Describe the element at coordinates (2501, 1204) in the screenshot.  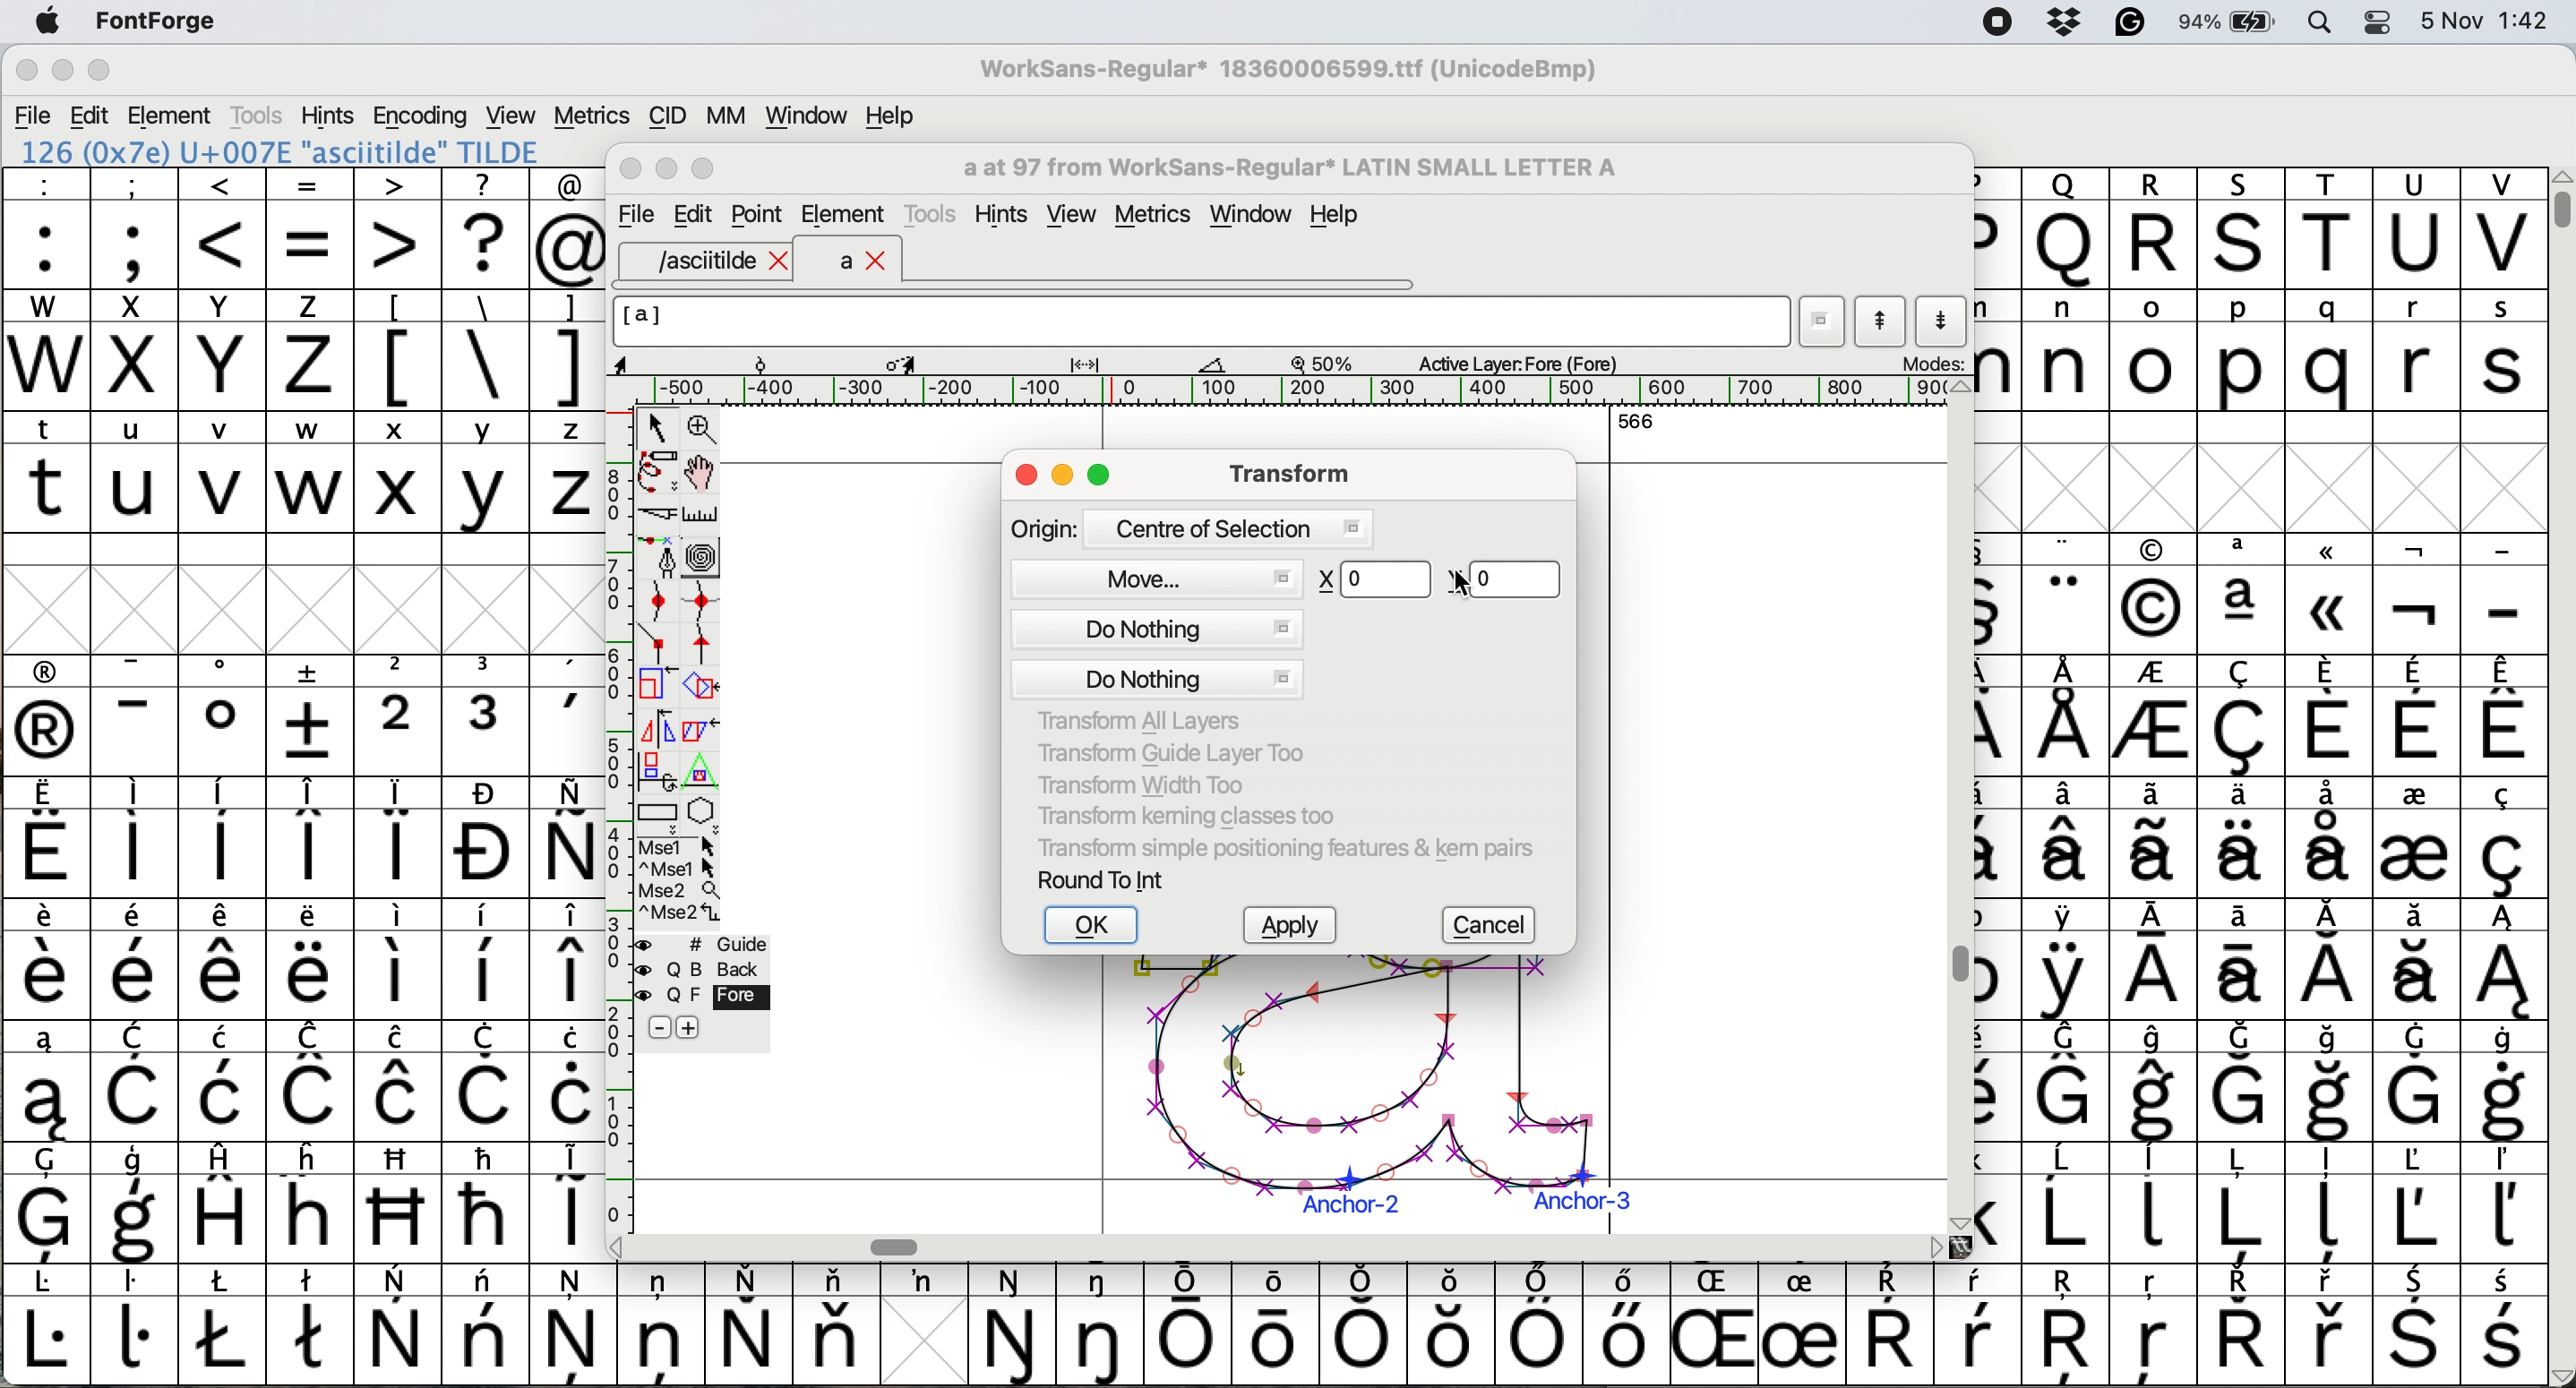
I see `symbol` at that location.